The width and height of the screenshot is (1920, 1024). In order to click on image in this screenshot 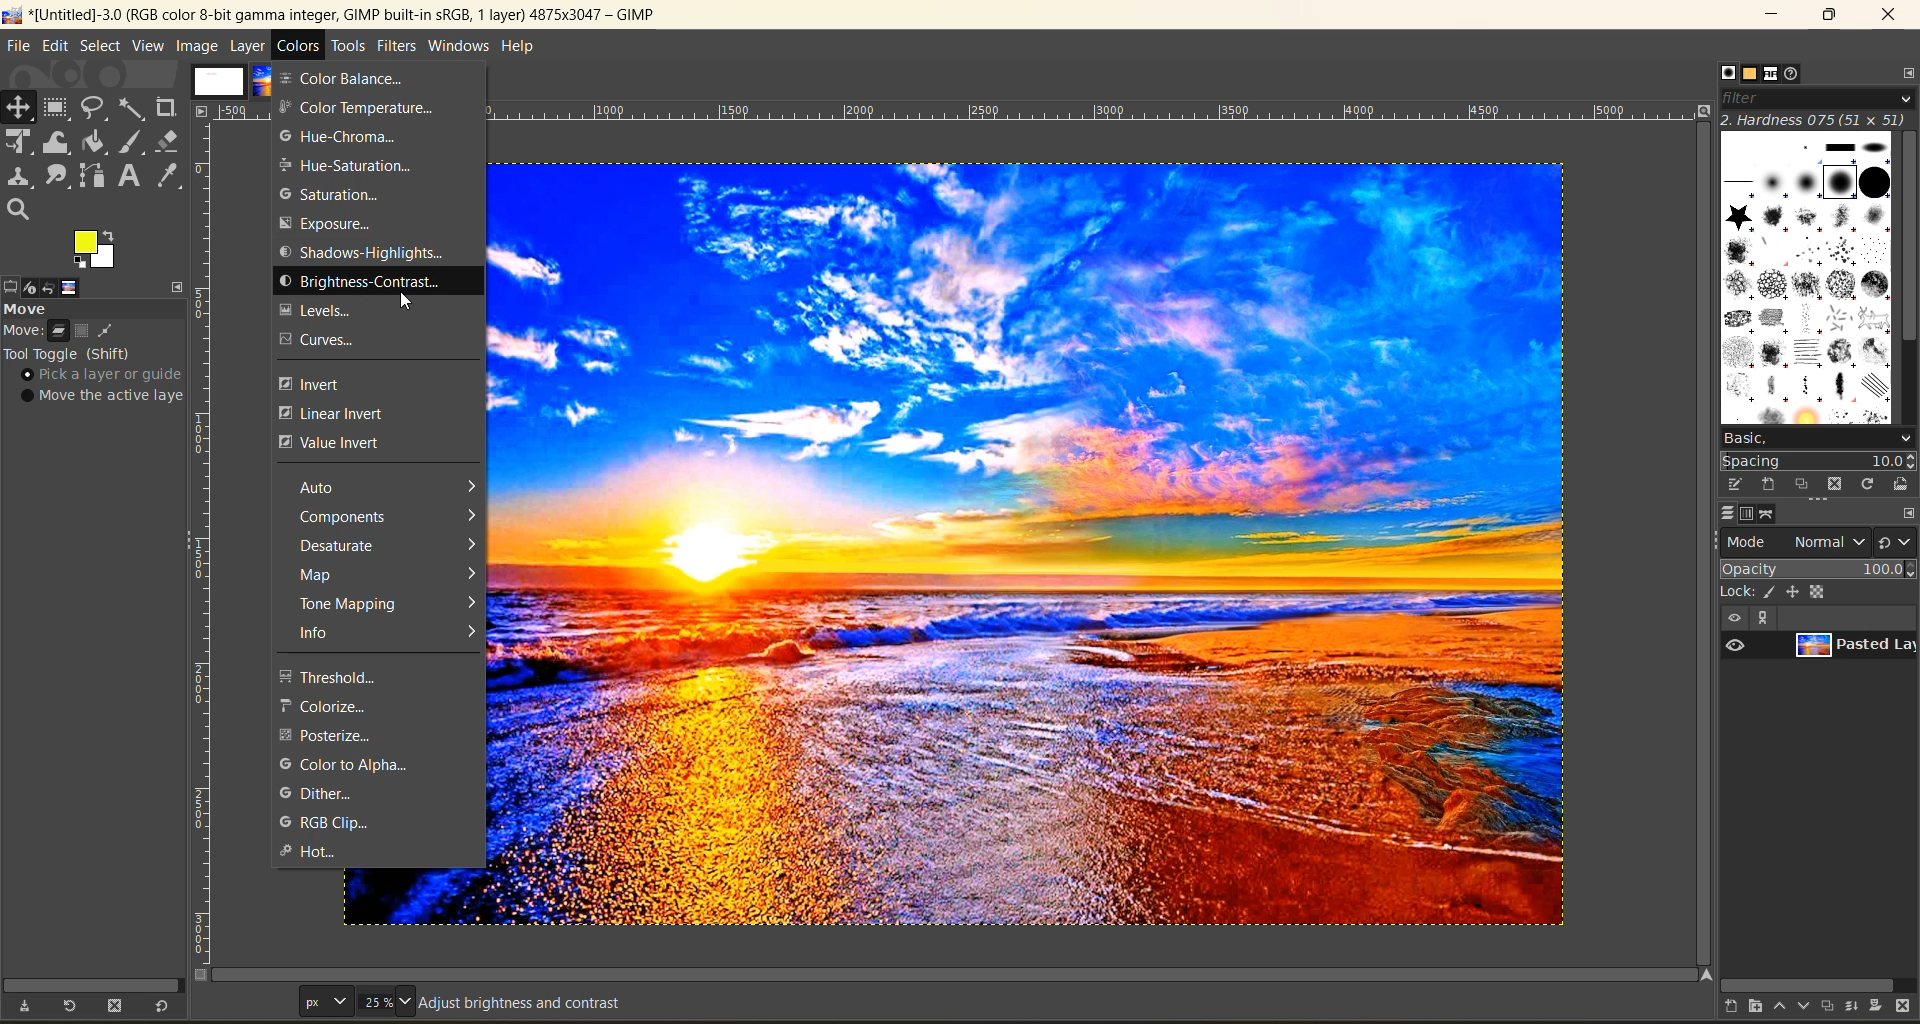, I will do `click(197, 46)`.